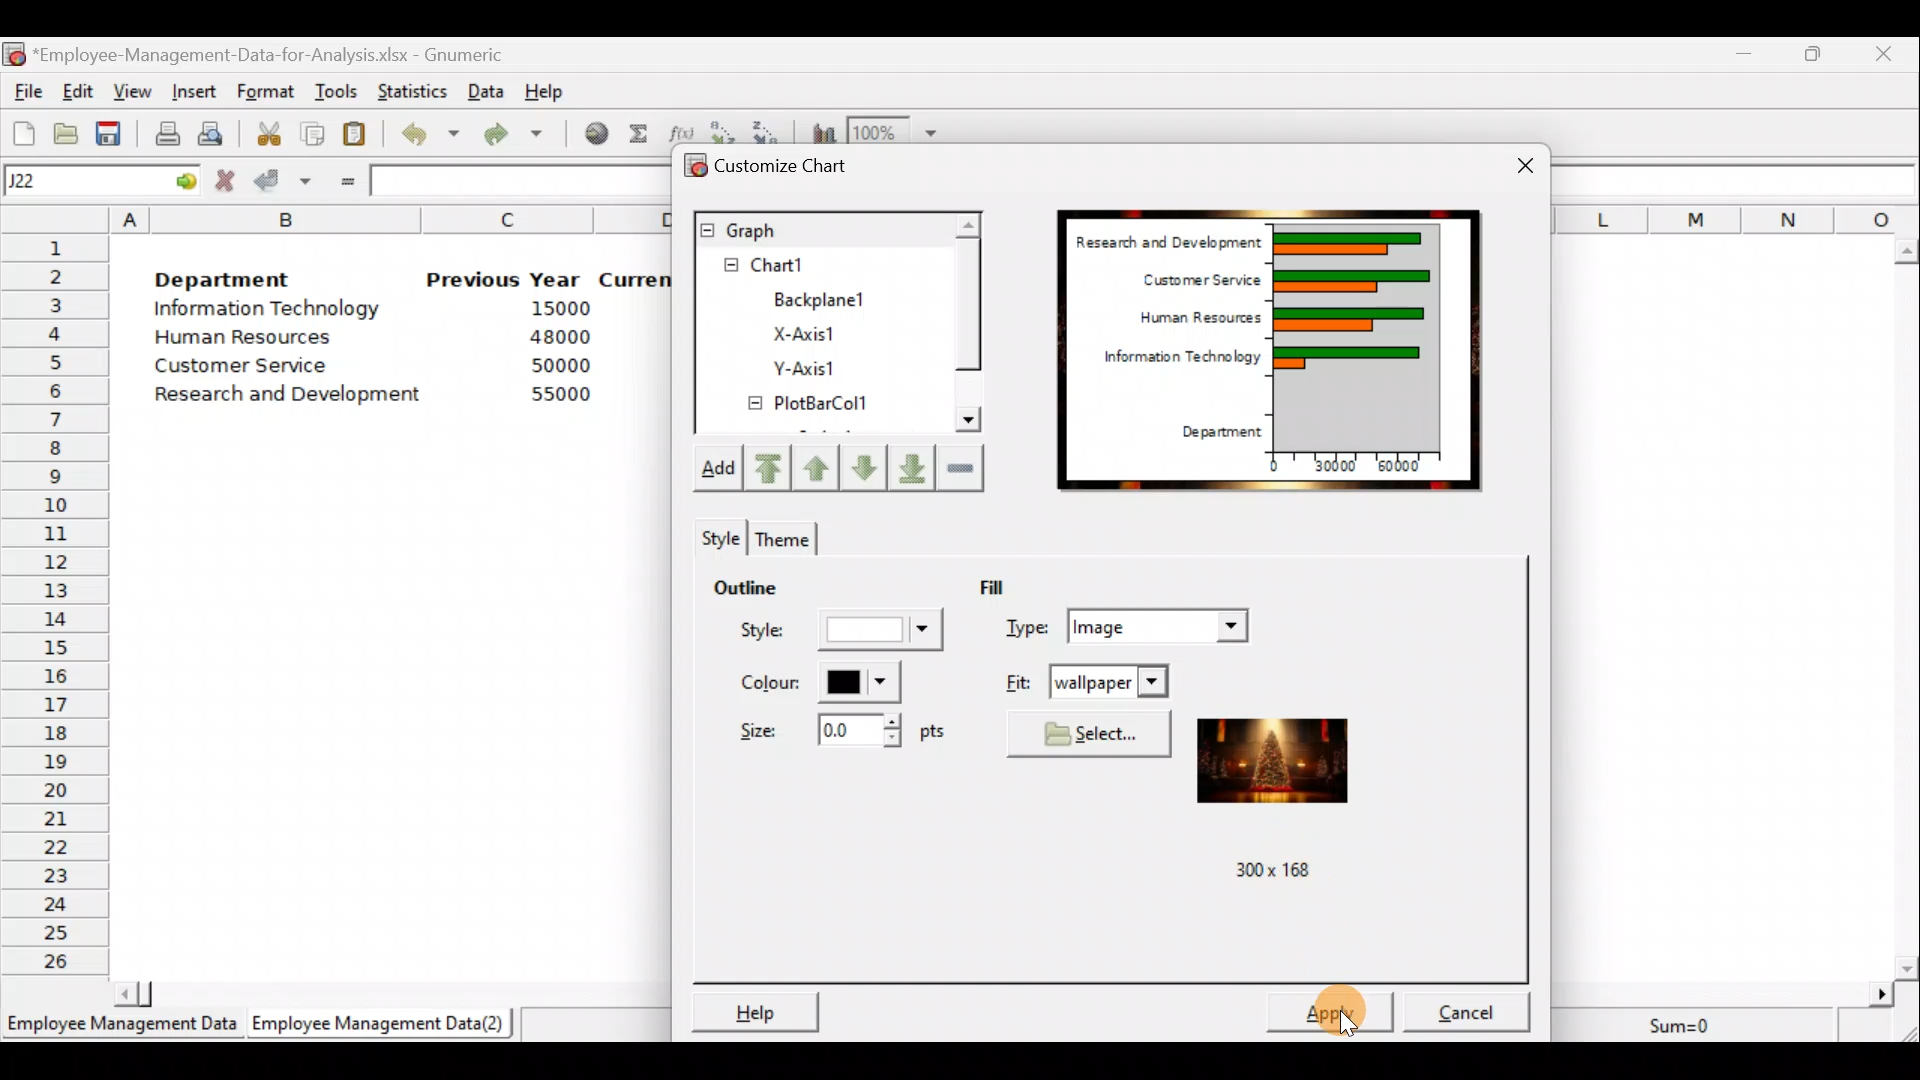  Describe the element at coordinates (724, 470) in the screenshot. I see `Add` at that location.